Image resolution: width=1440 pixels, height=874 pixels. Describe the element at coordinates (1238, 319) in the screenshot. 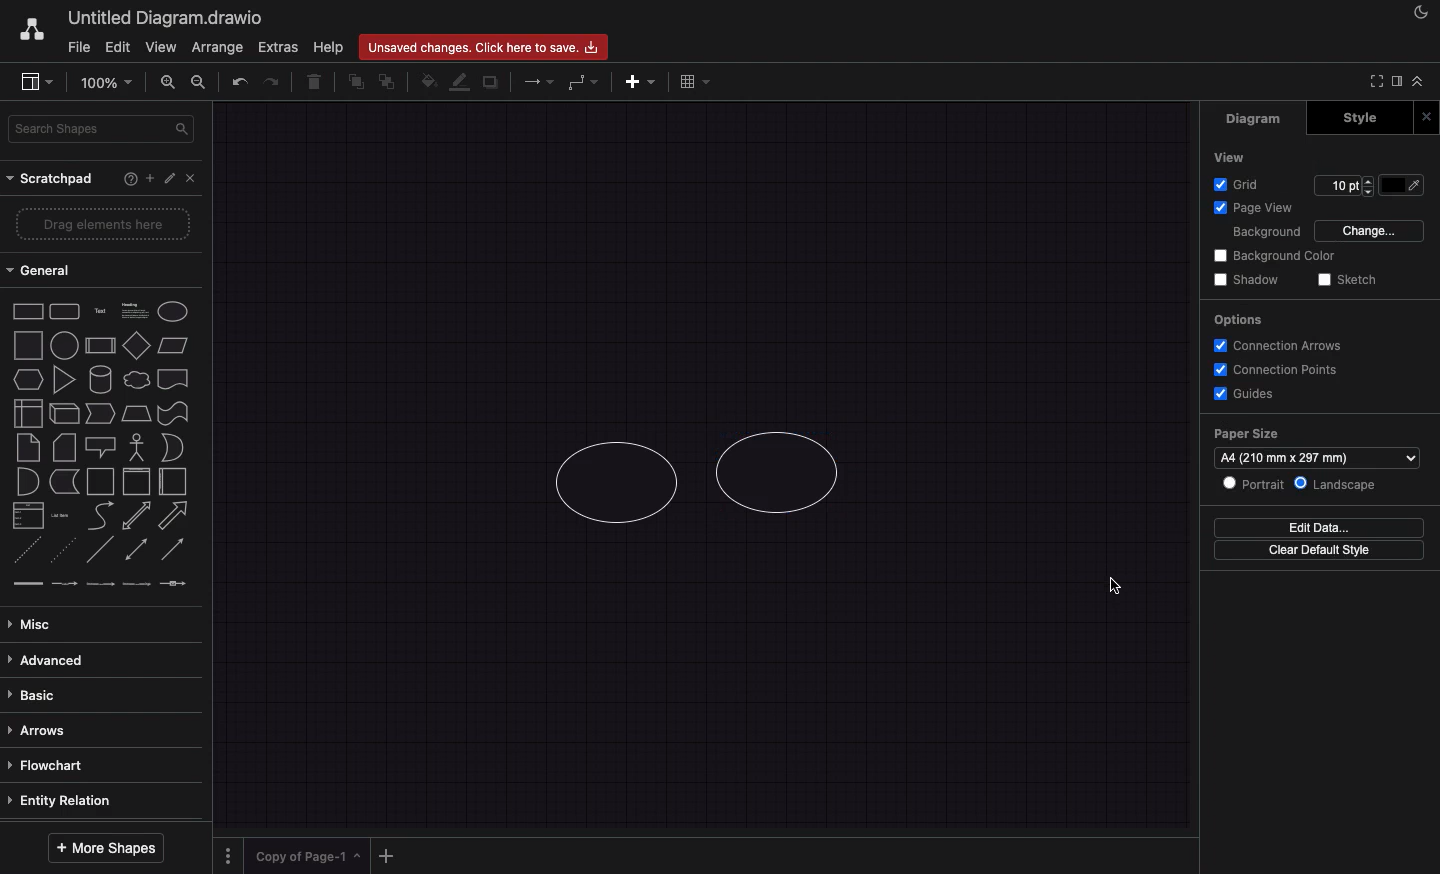

I see `options` at that location.